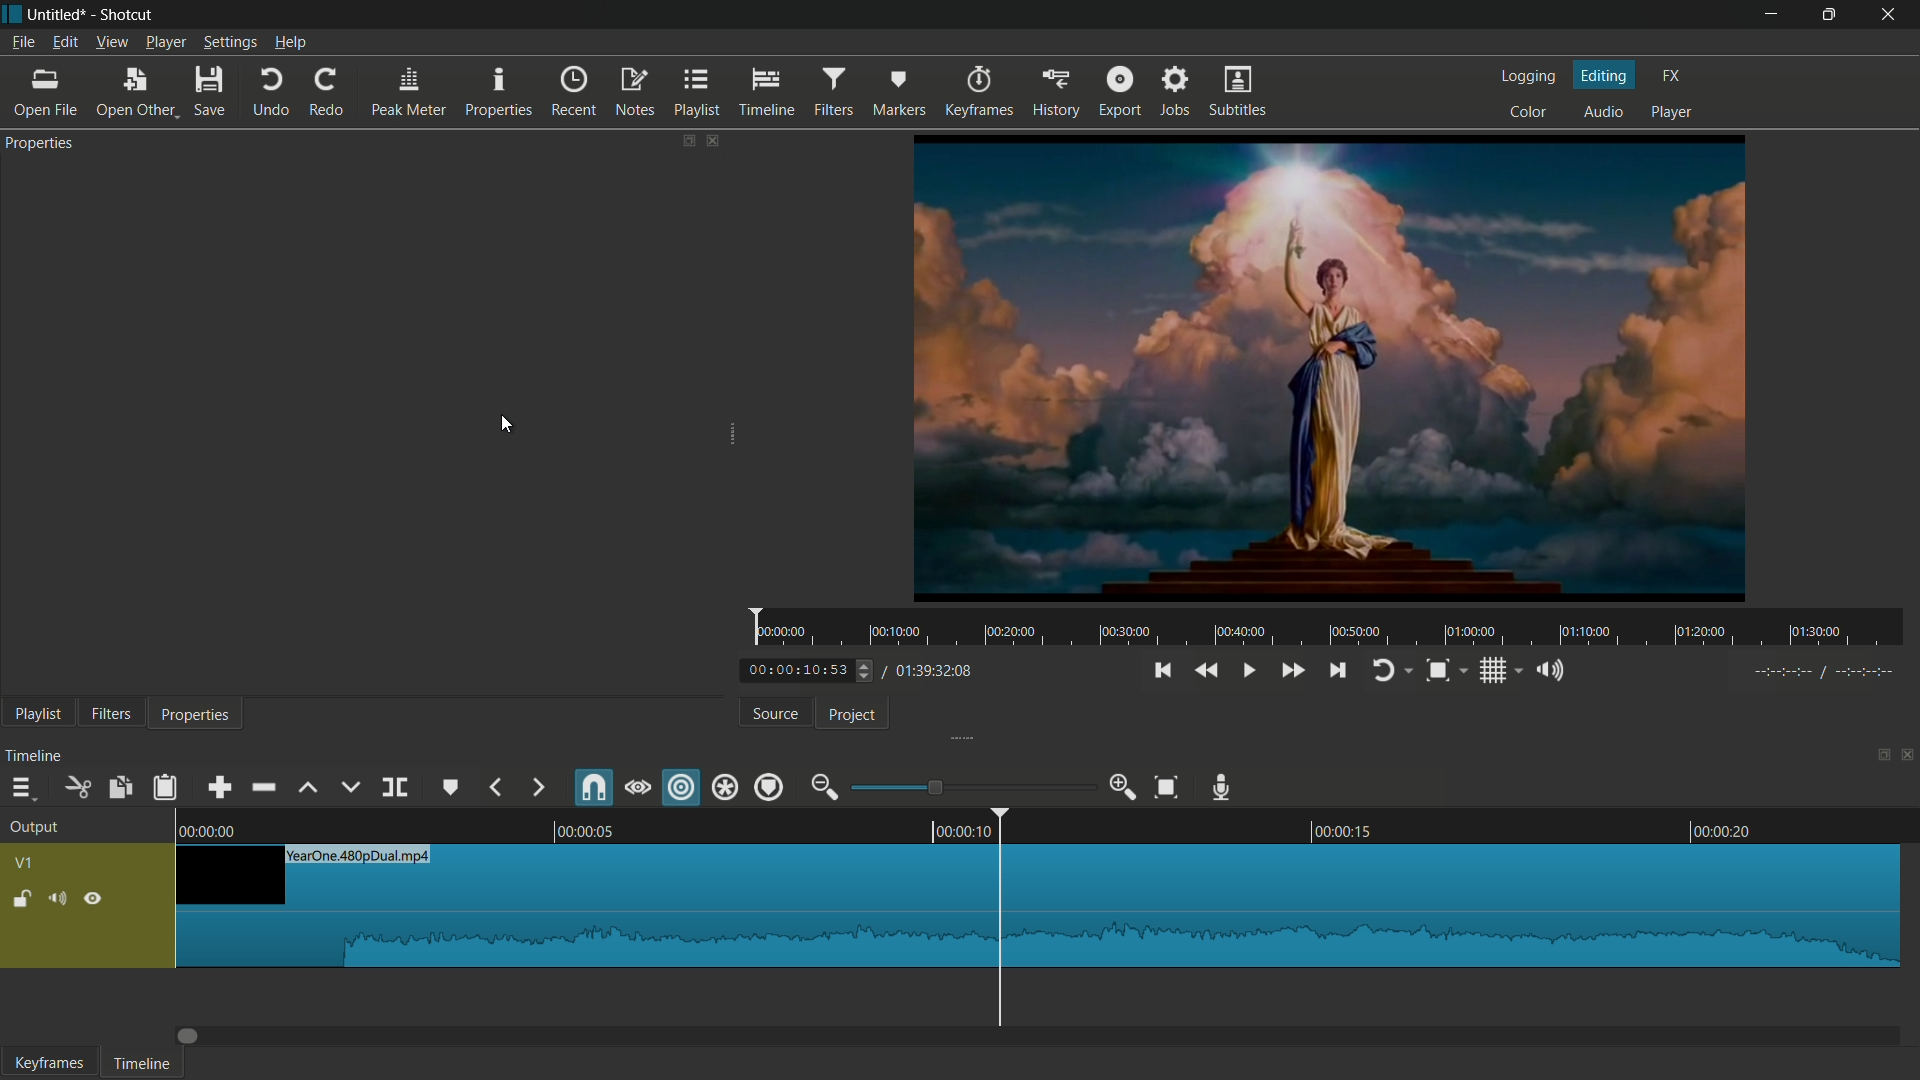  I want to click on player, so click(1671, 112).